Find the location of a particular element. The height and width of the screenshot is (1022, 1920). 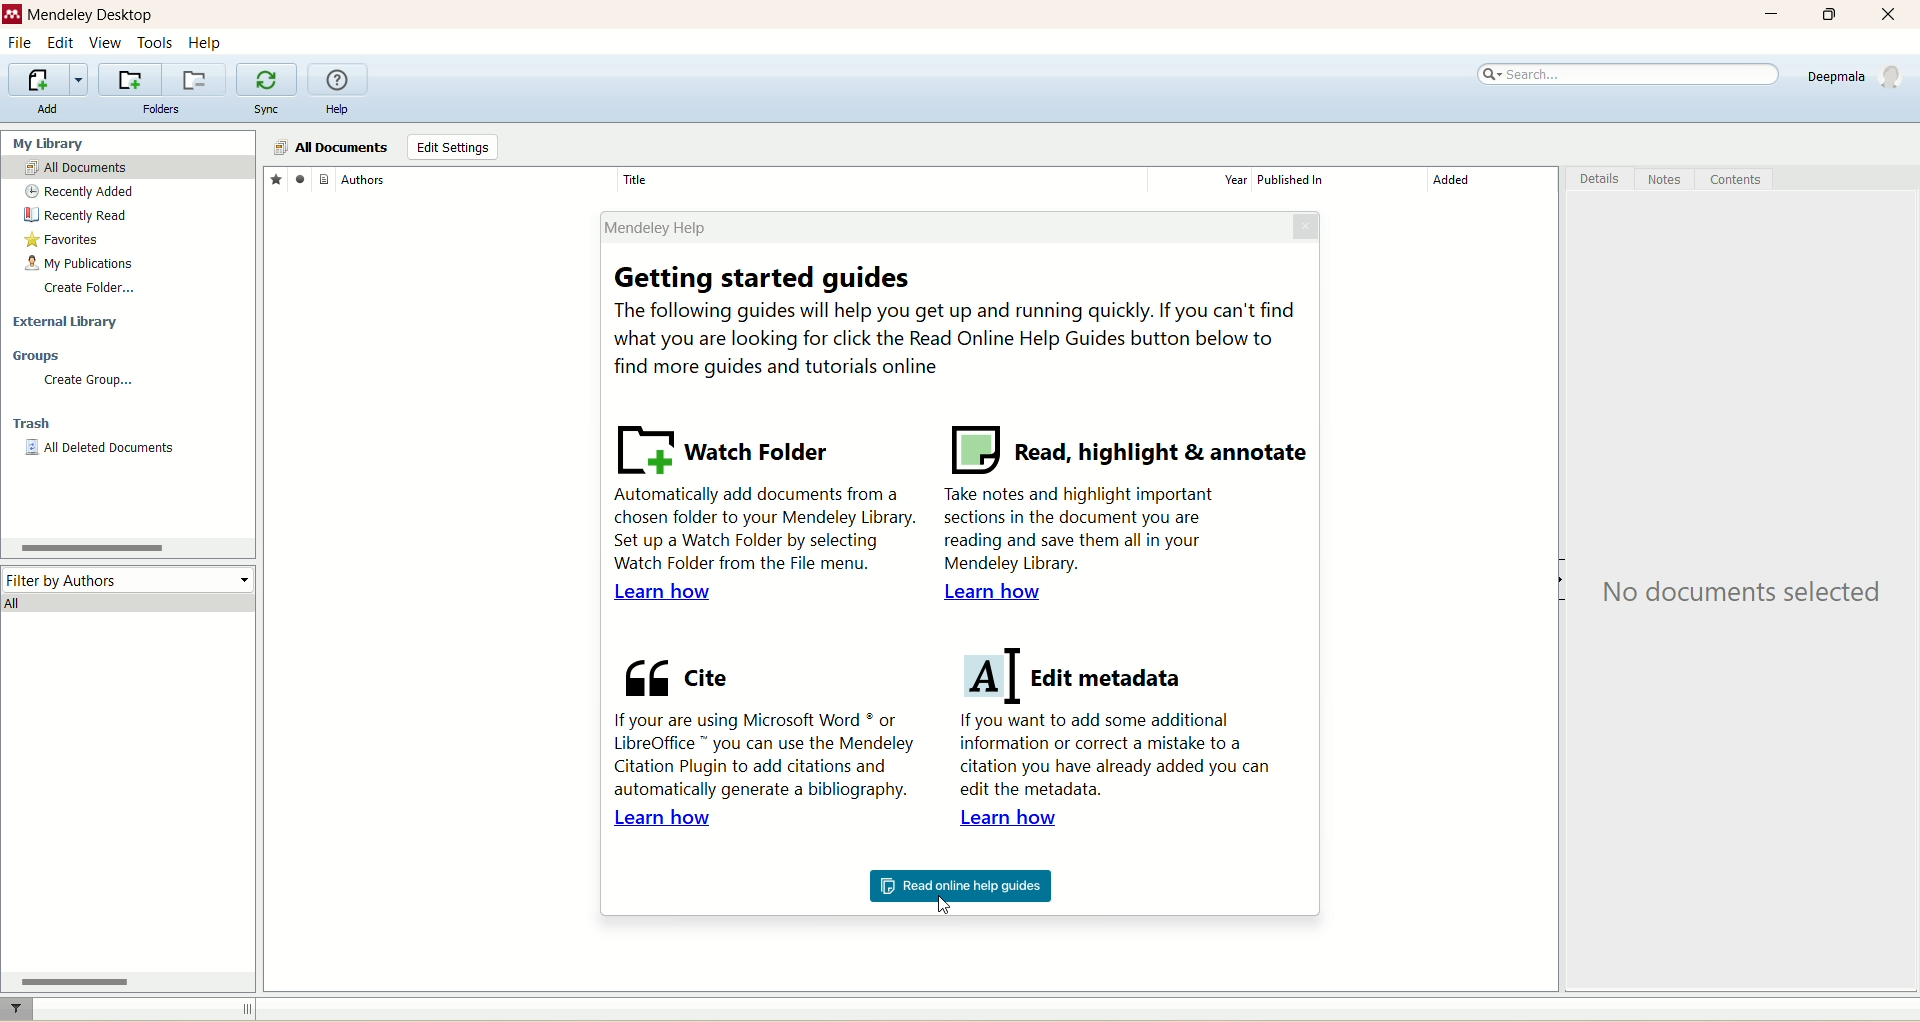

search is located at coordinates (1629, 75).